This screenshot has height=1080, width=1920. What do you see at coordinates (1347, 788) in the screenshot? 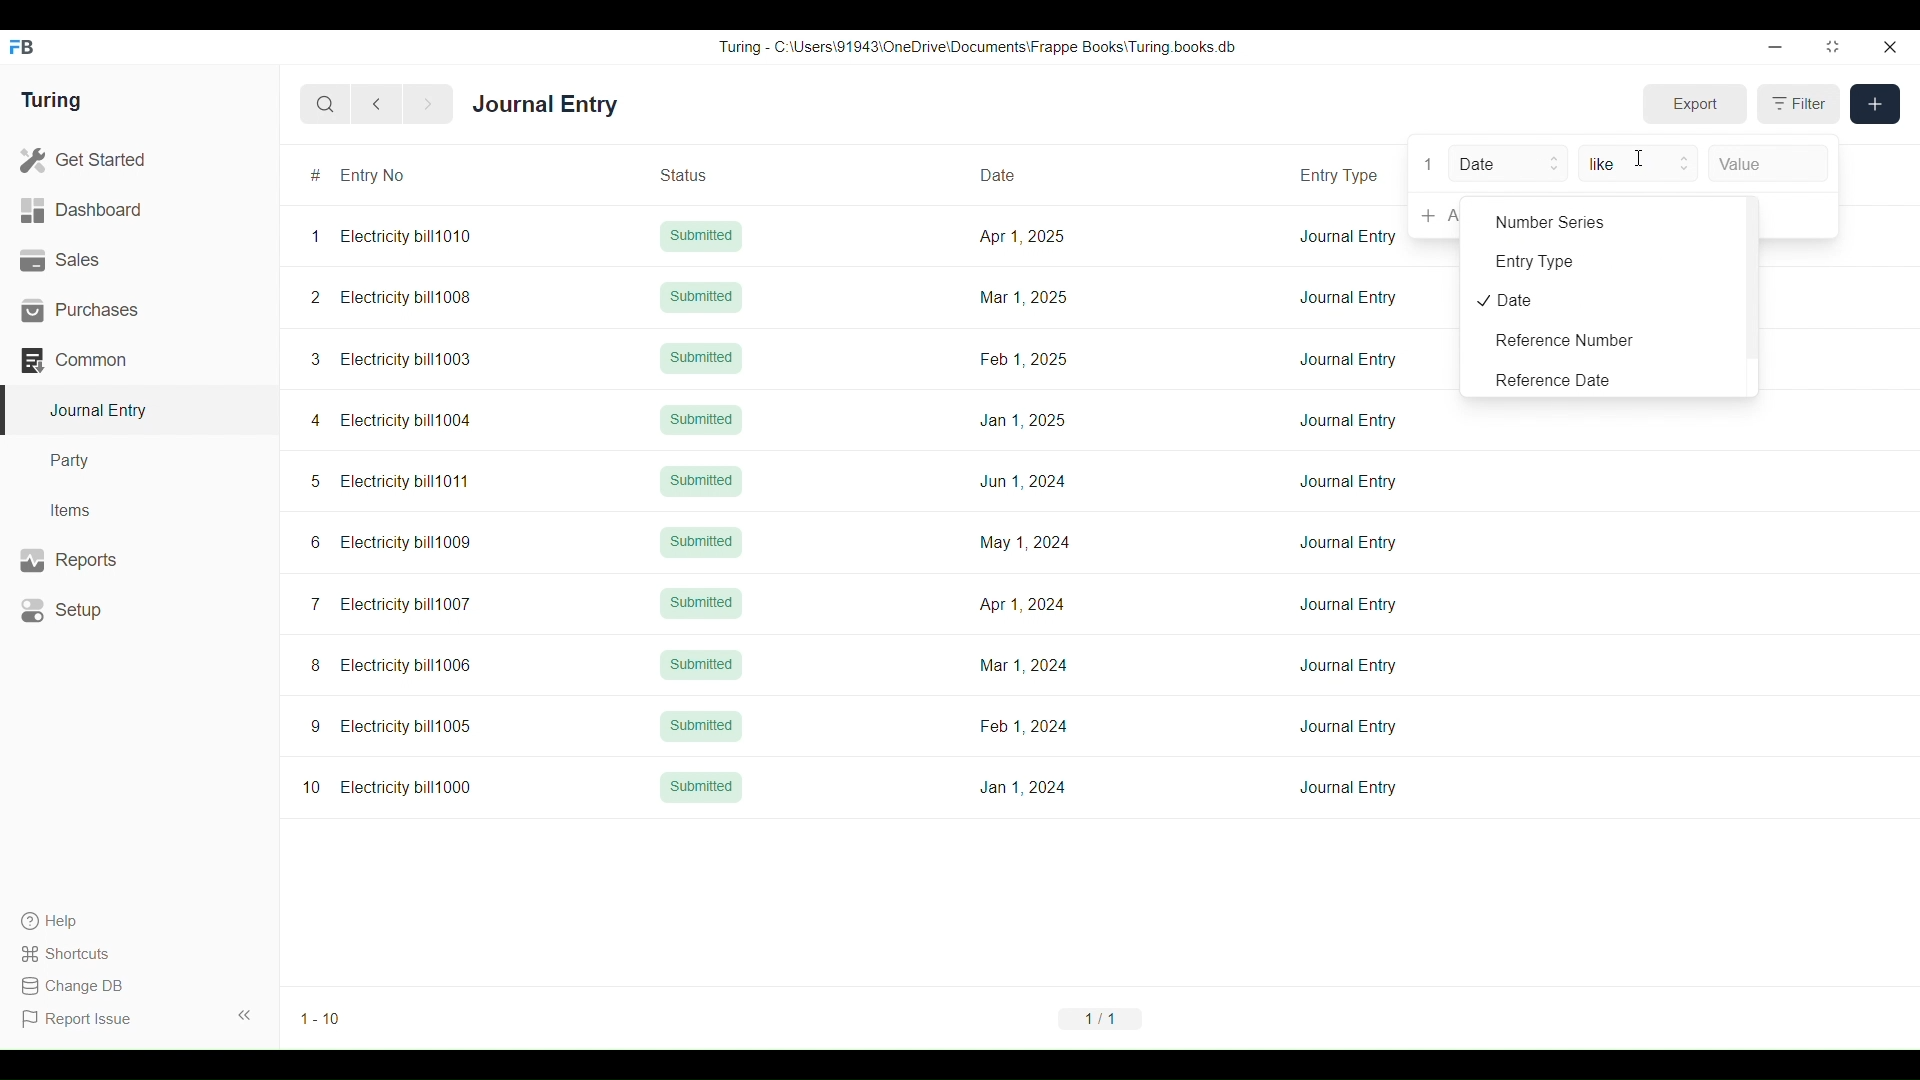
I see `Journal Entry` at bounding box center [1347, 788].